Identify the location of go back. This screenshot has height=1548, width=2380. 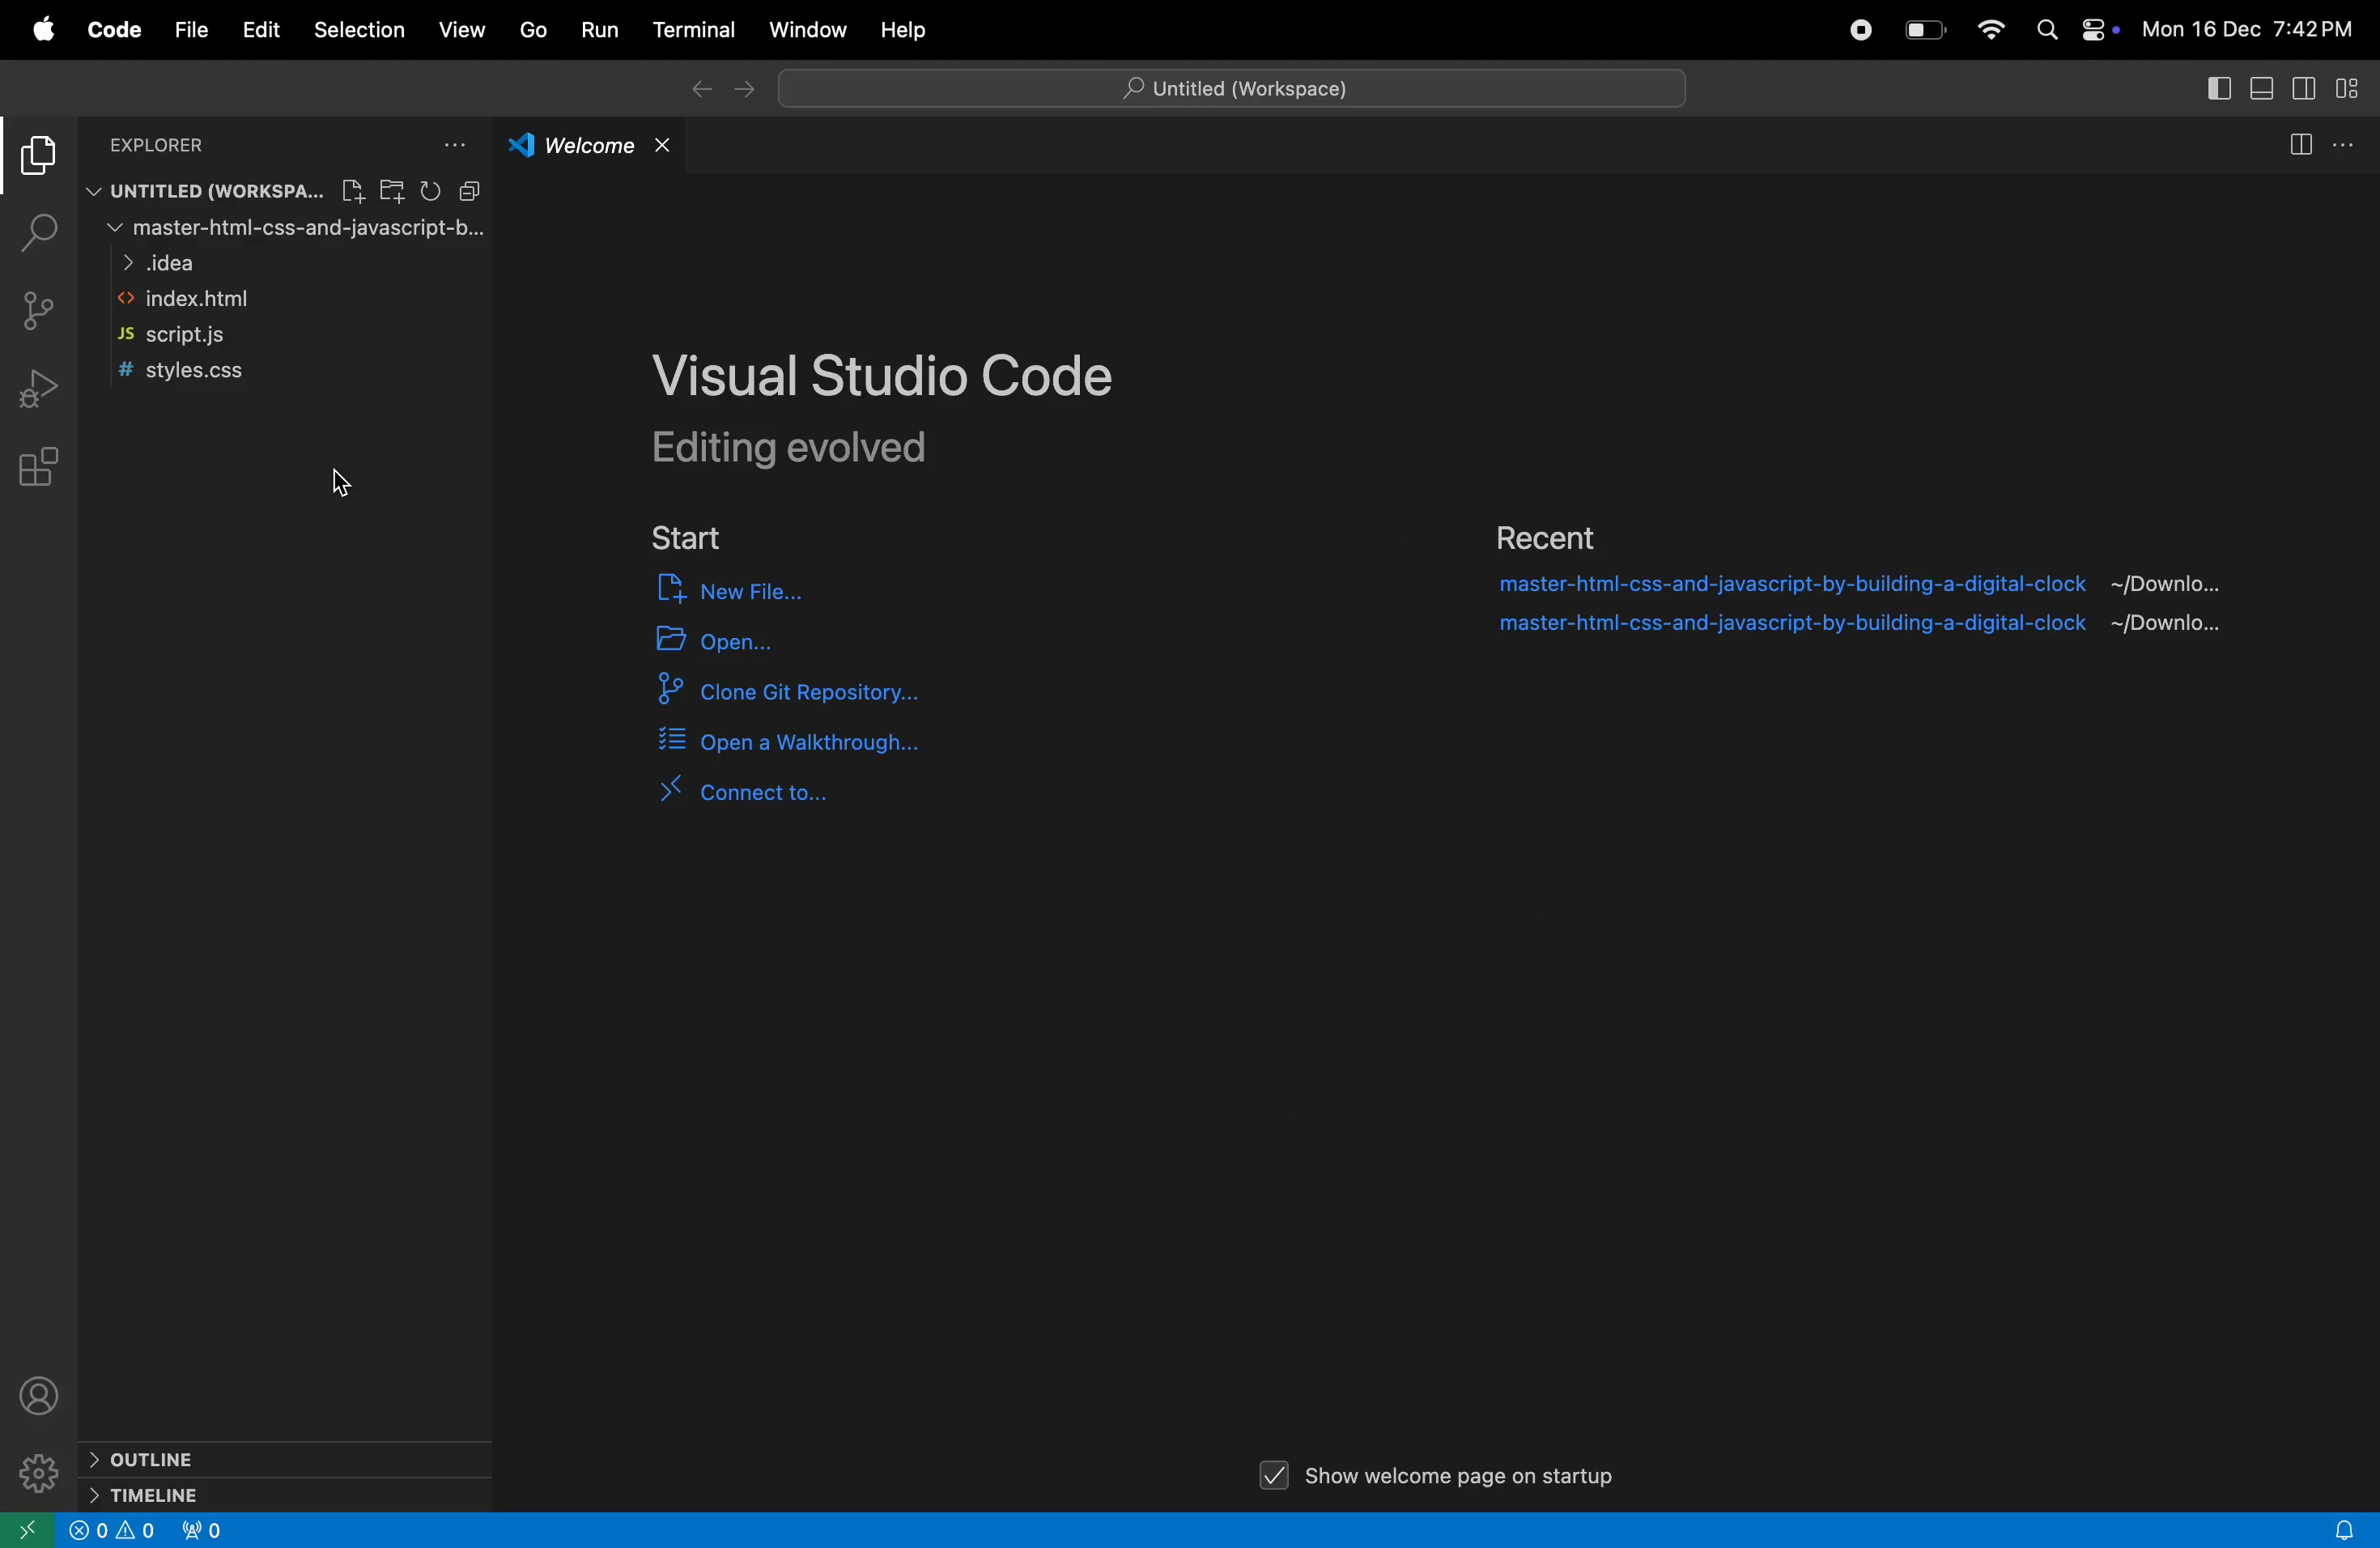
(700, 90).